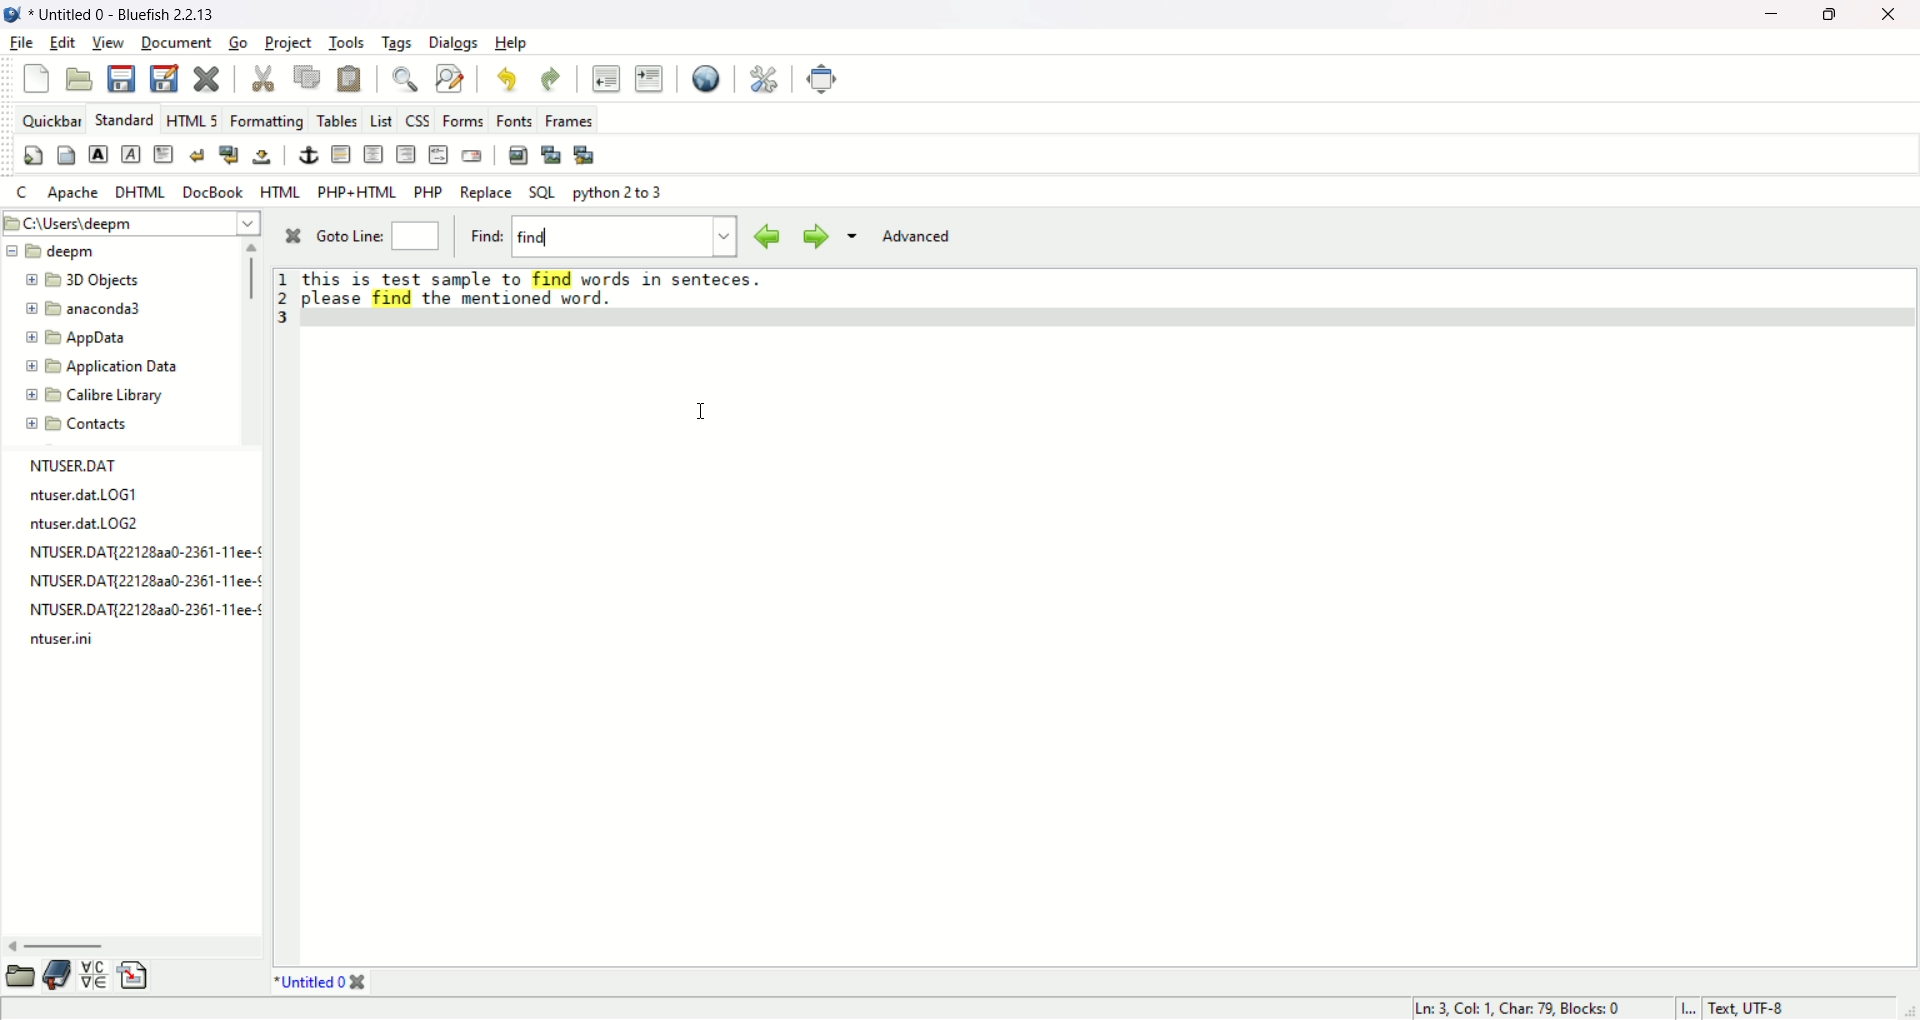  What do you see at coordinates (1766, 16) in the screenshot?
I see `minimize` at bounding box center [1766, 16].